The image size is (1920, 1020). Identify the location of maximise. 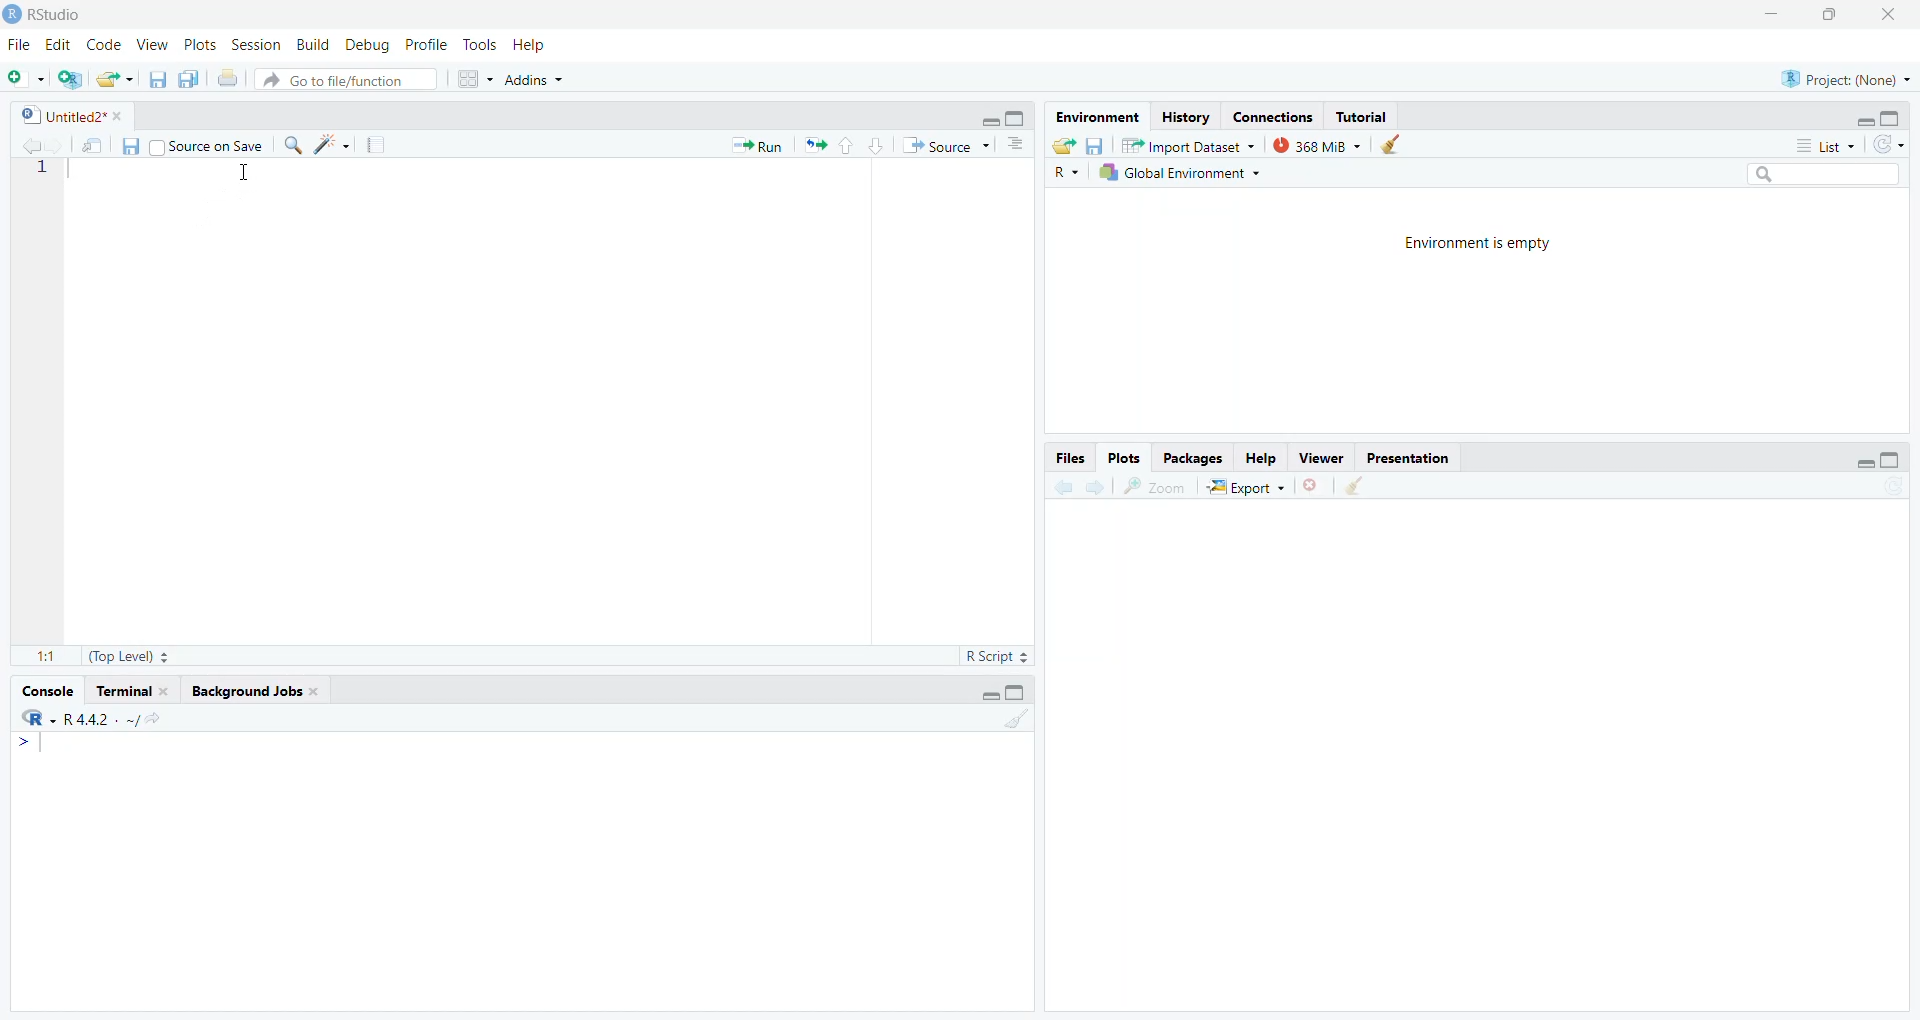
(1893, 117).